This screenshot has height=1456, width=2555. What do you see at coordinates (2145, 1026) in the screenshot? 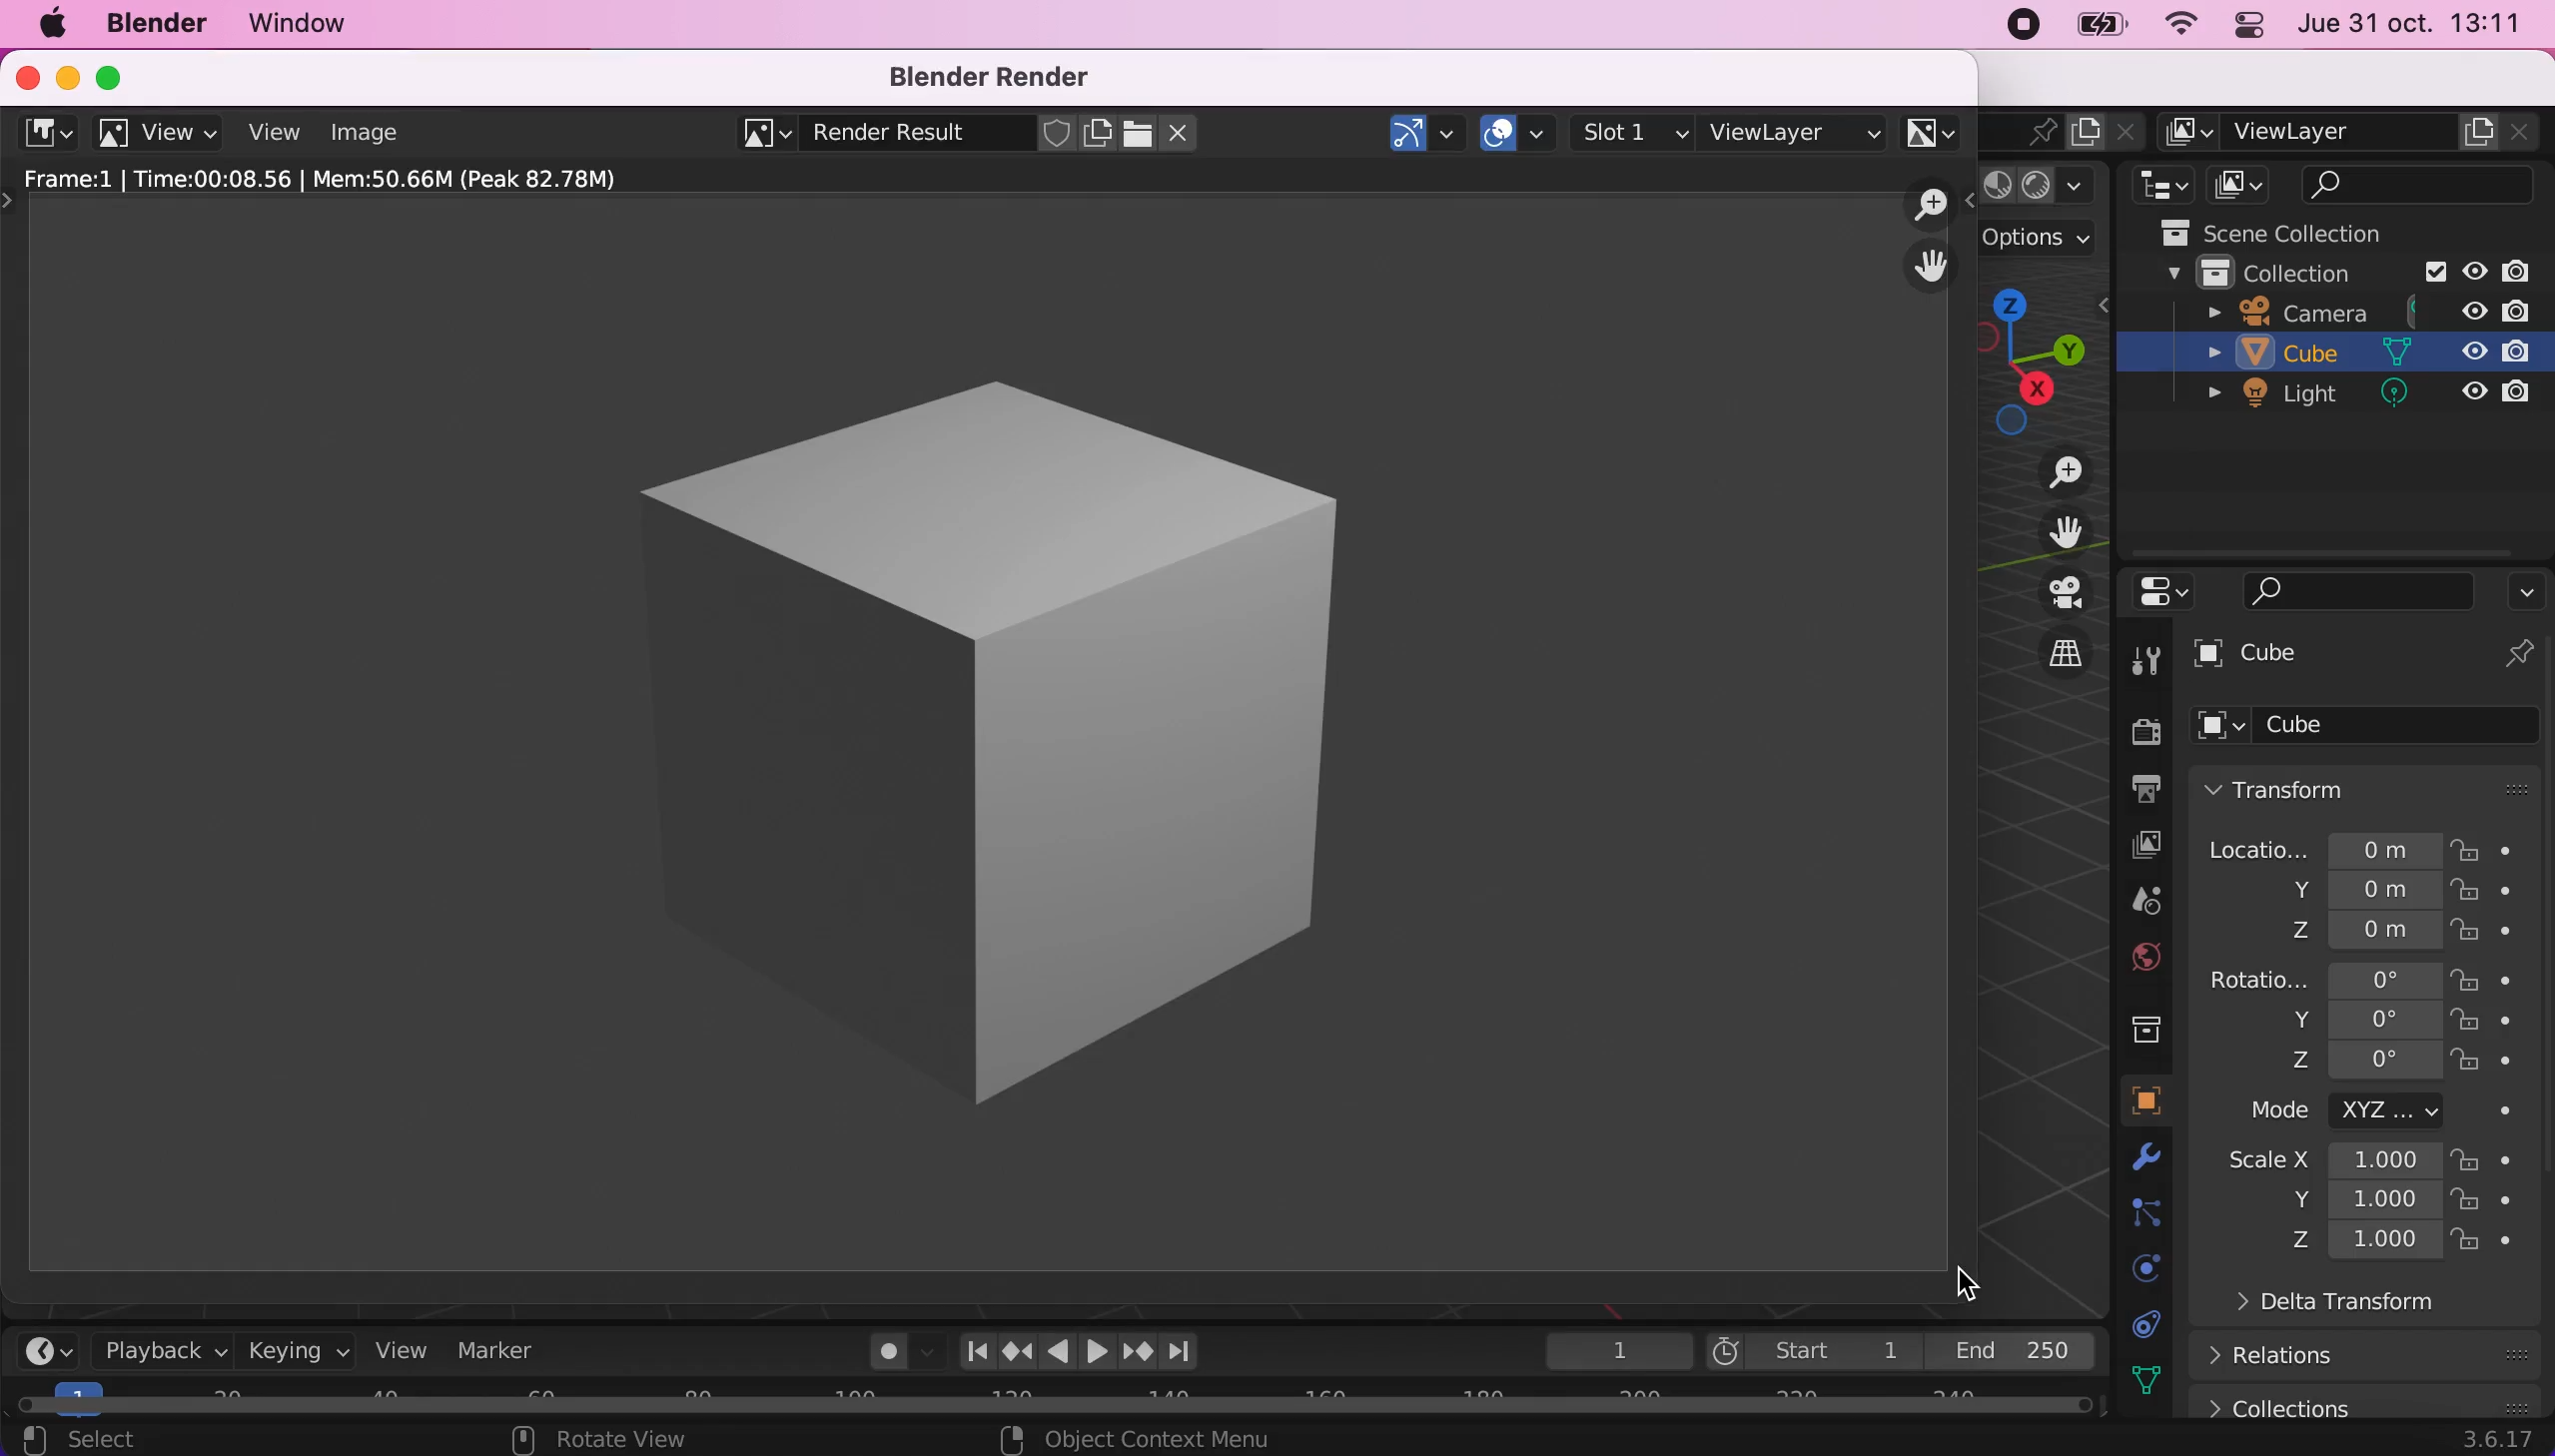
I see `collection` at bounding box center [2145, 1026].